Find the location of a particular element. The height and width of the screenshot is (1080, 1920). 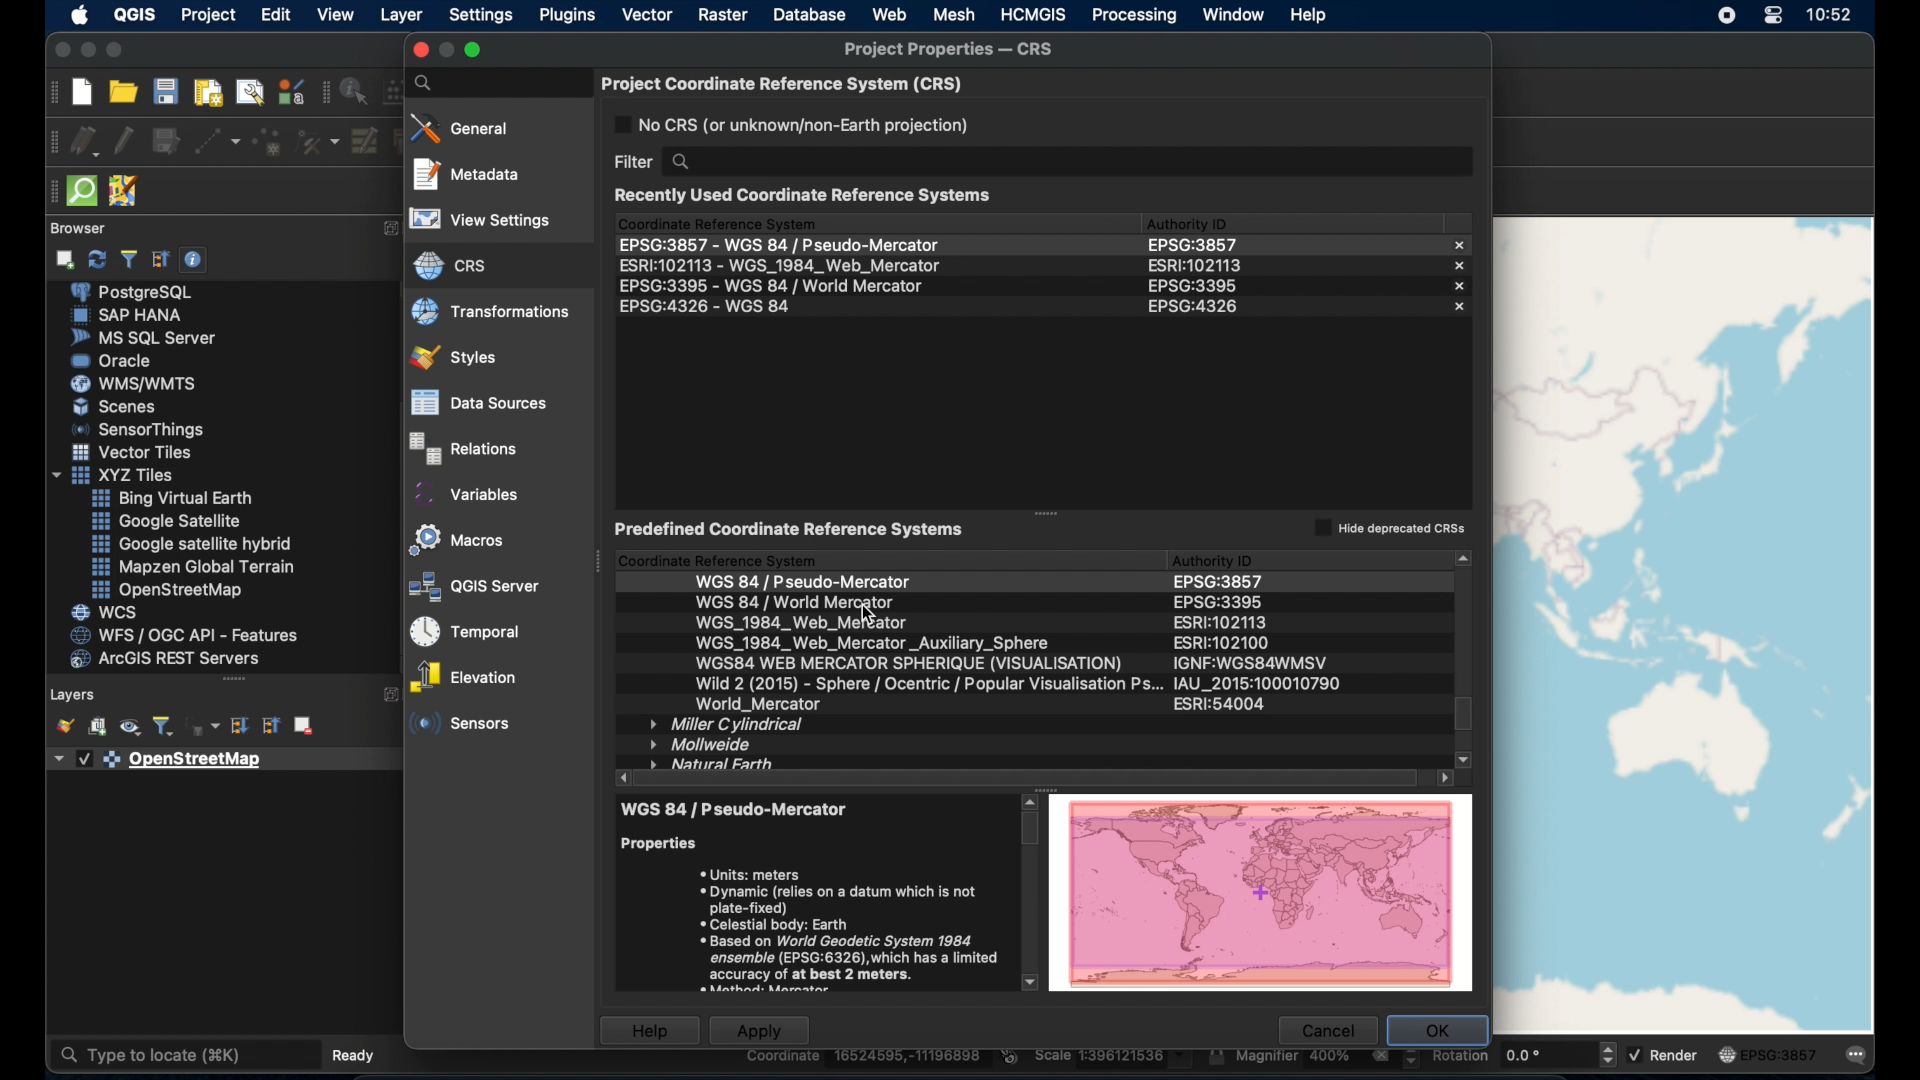

 is located at coordinates (124, 409).